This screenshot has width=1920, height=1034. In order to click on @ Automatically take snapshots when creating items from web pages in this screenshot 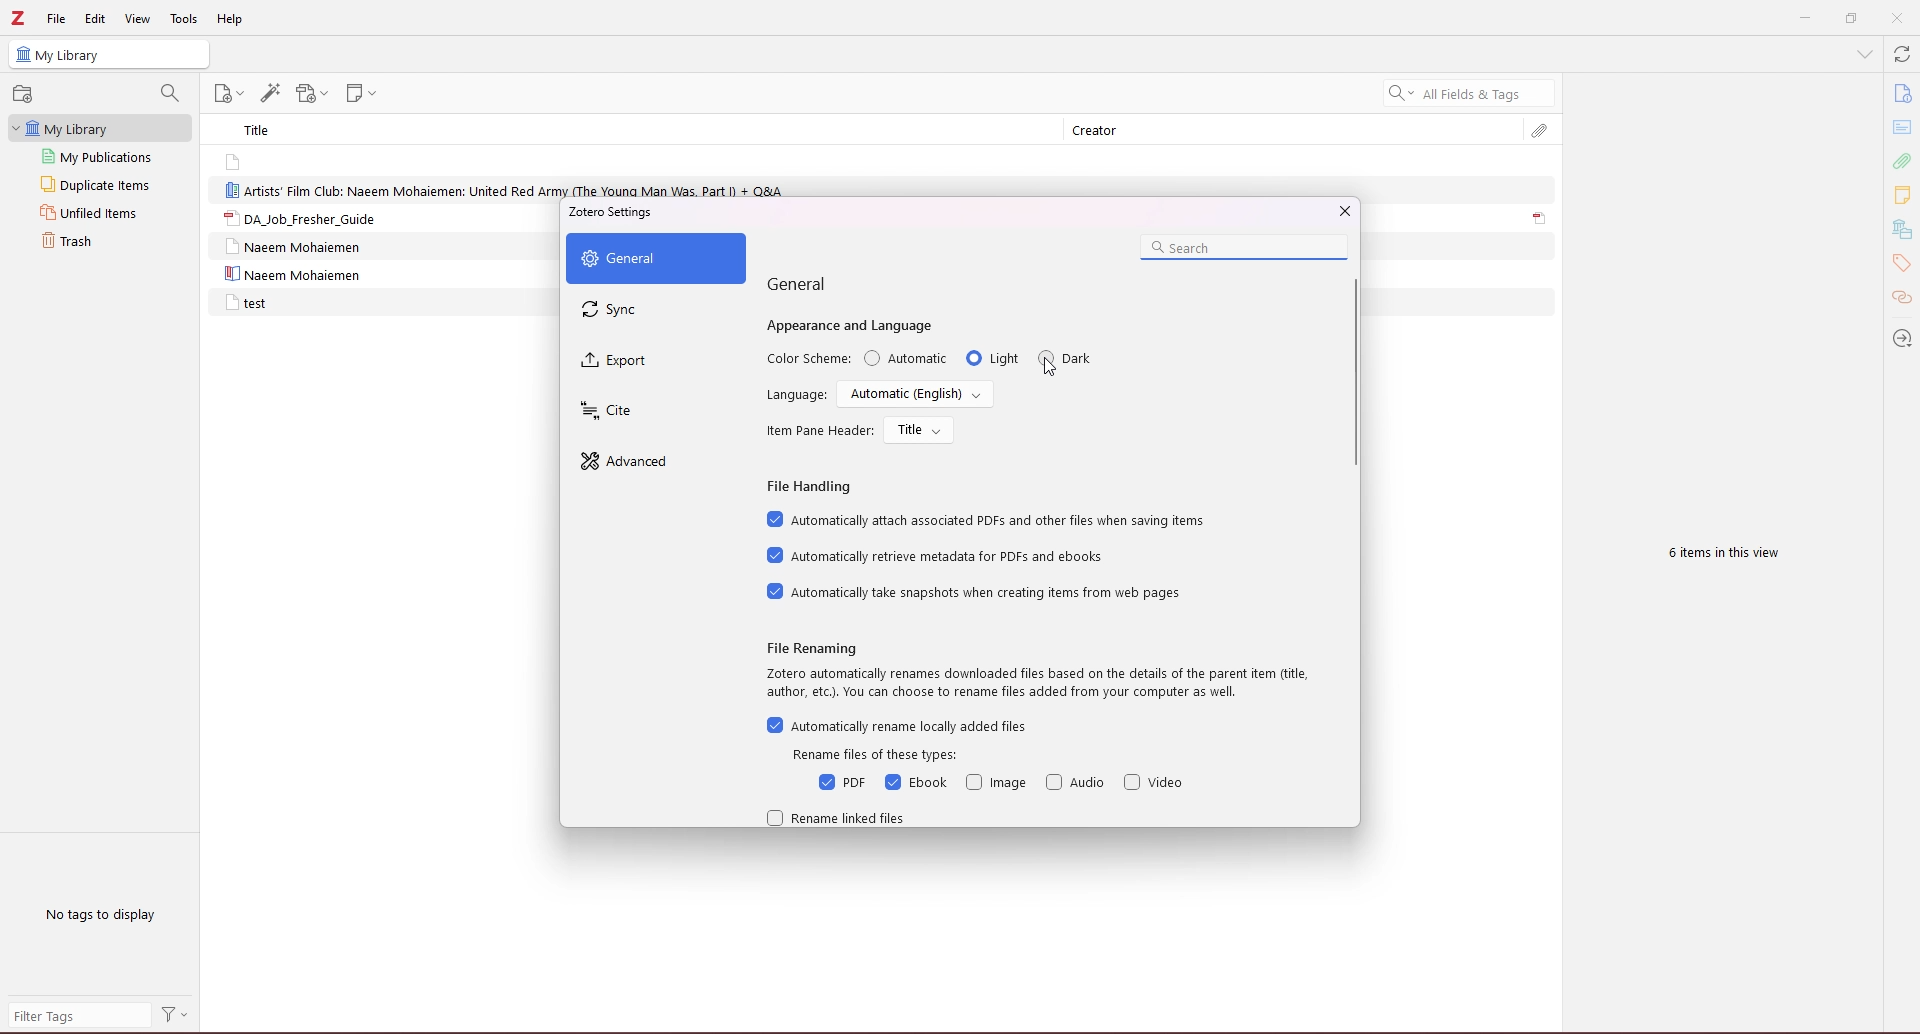, I will do `click(977, 593)`.